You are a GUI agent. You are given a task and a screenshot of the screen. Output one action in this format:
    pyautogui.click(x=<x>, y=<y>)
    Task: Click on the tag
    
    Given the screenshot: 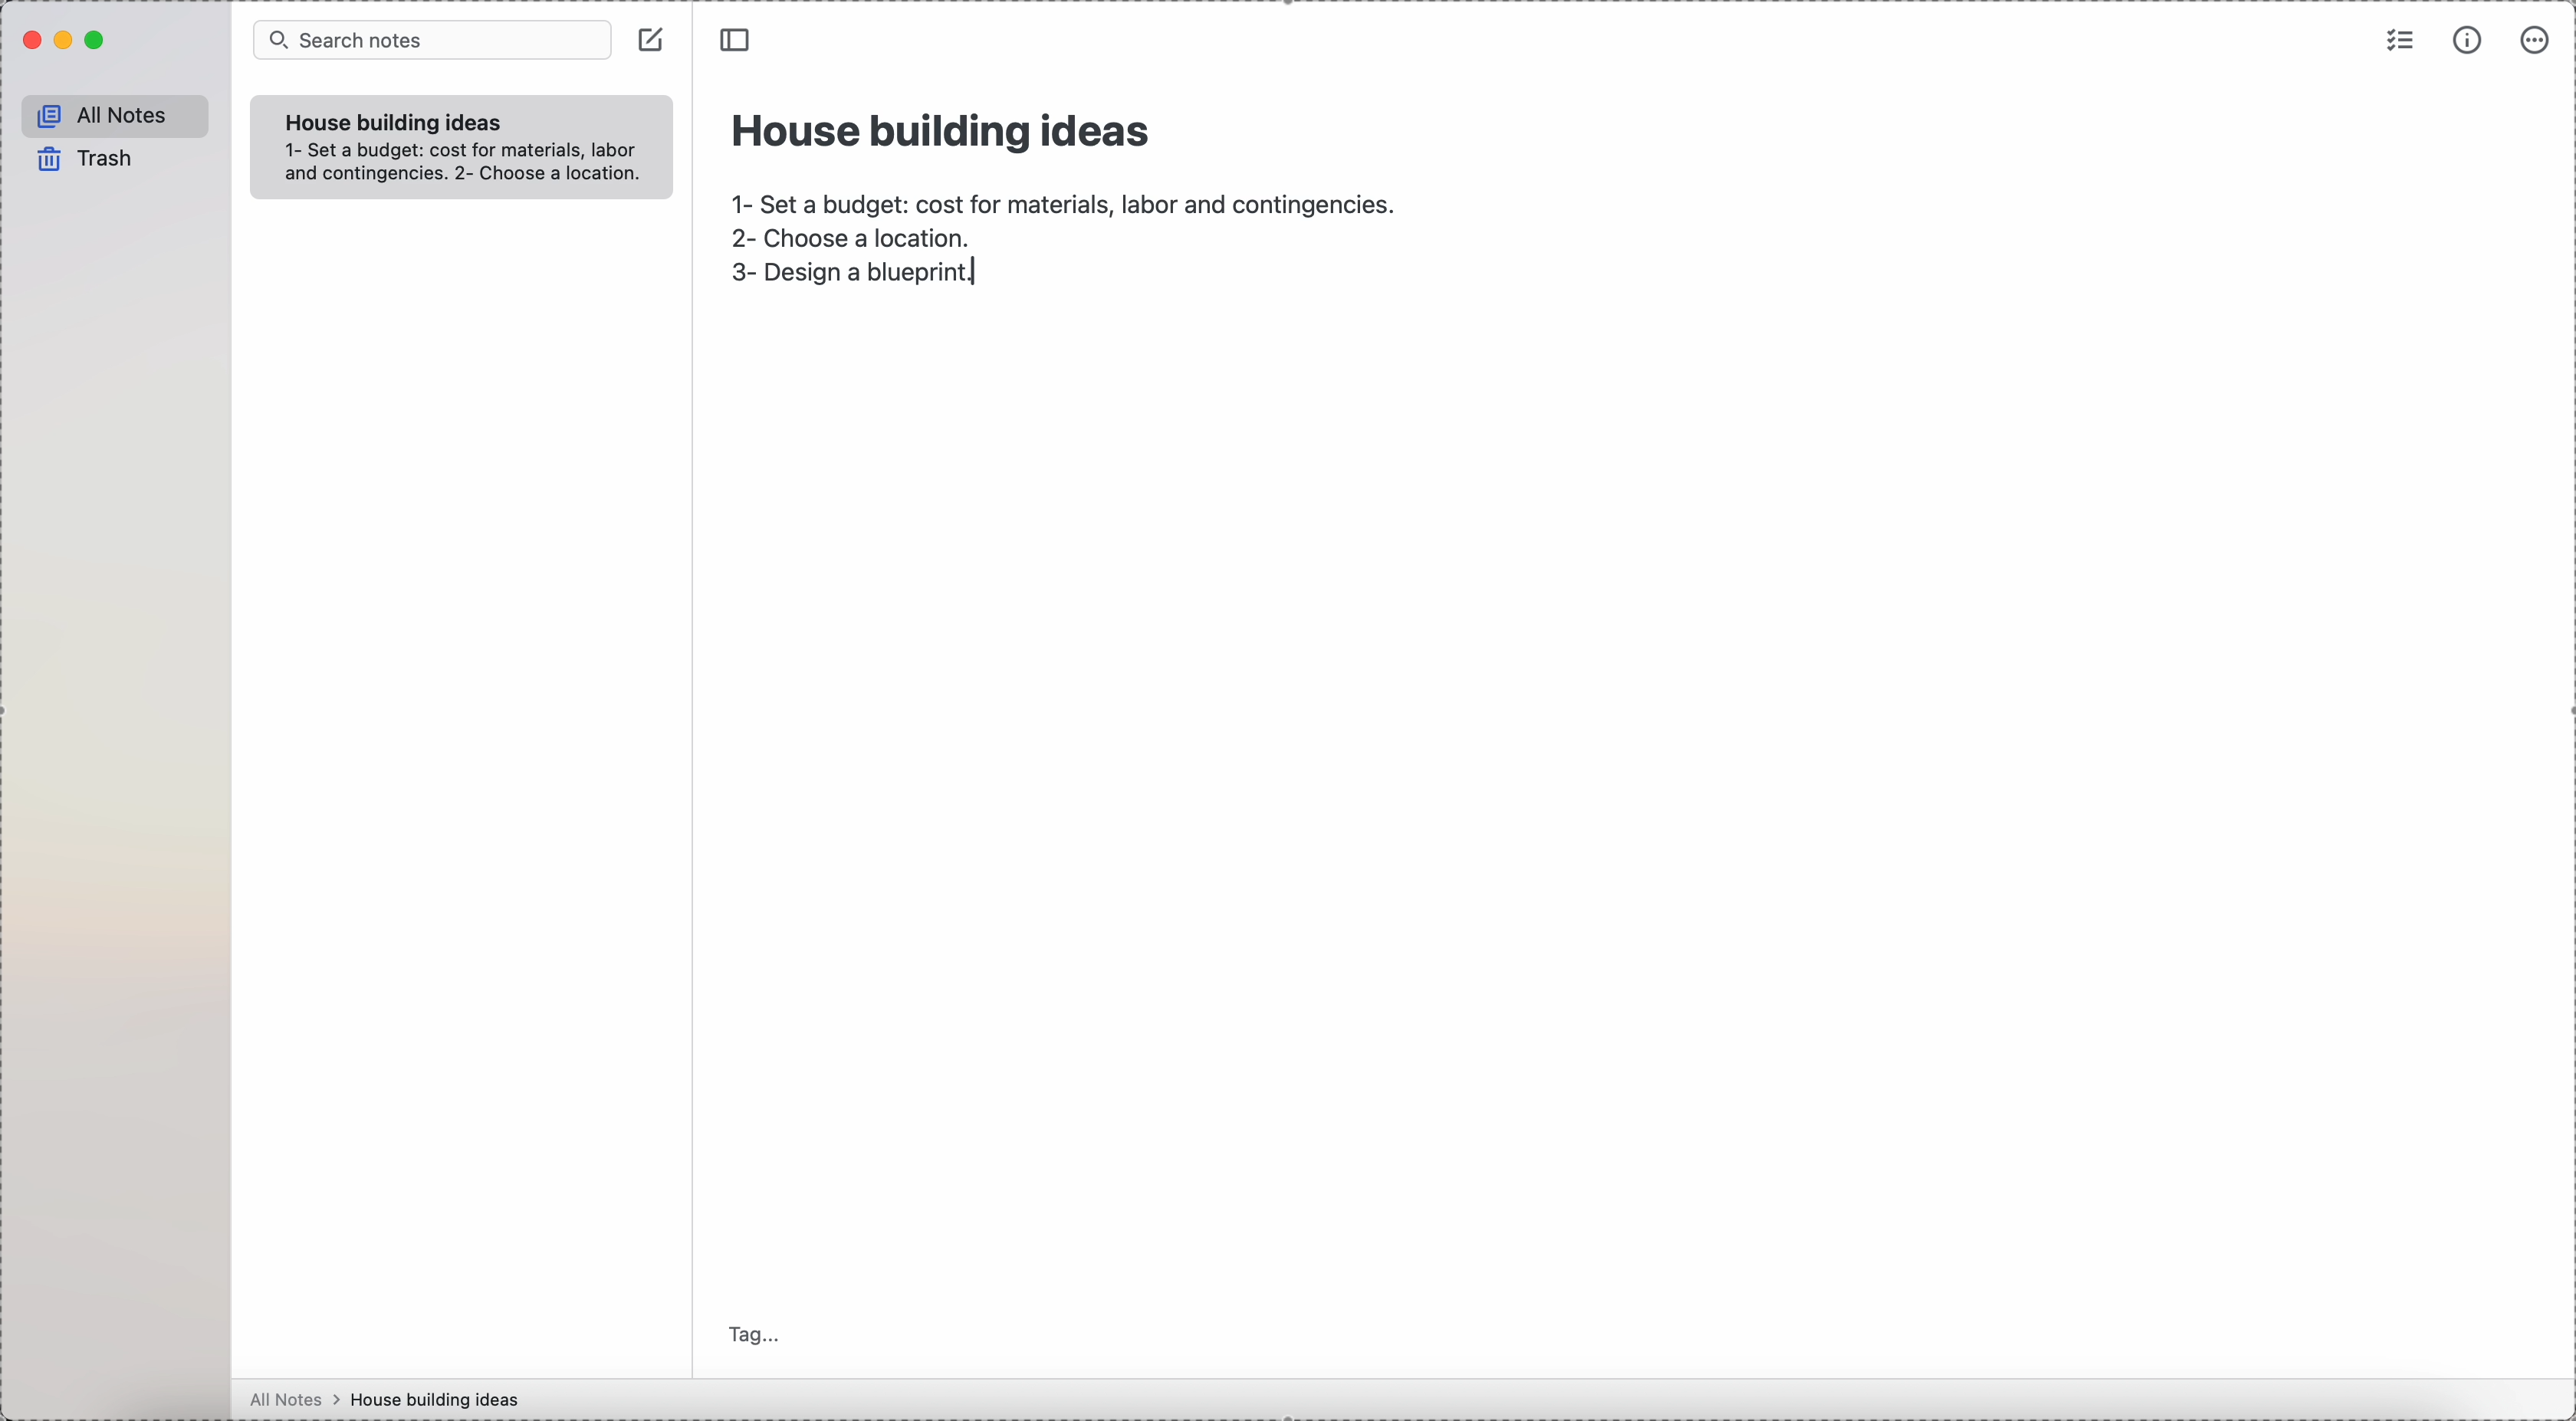 What is the action you would take?
    pyautogui.click(x=757, y=1333)
    